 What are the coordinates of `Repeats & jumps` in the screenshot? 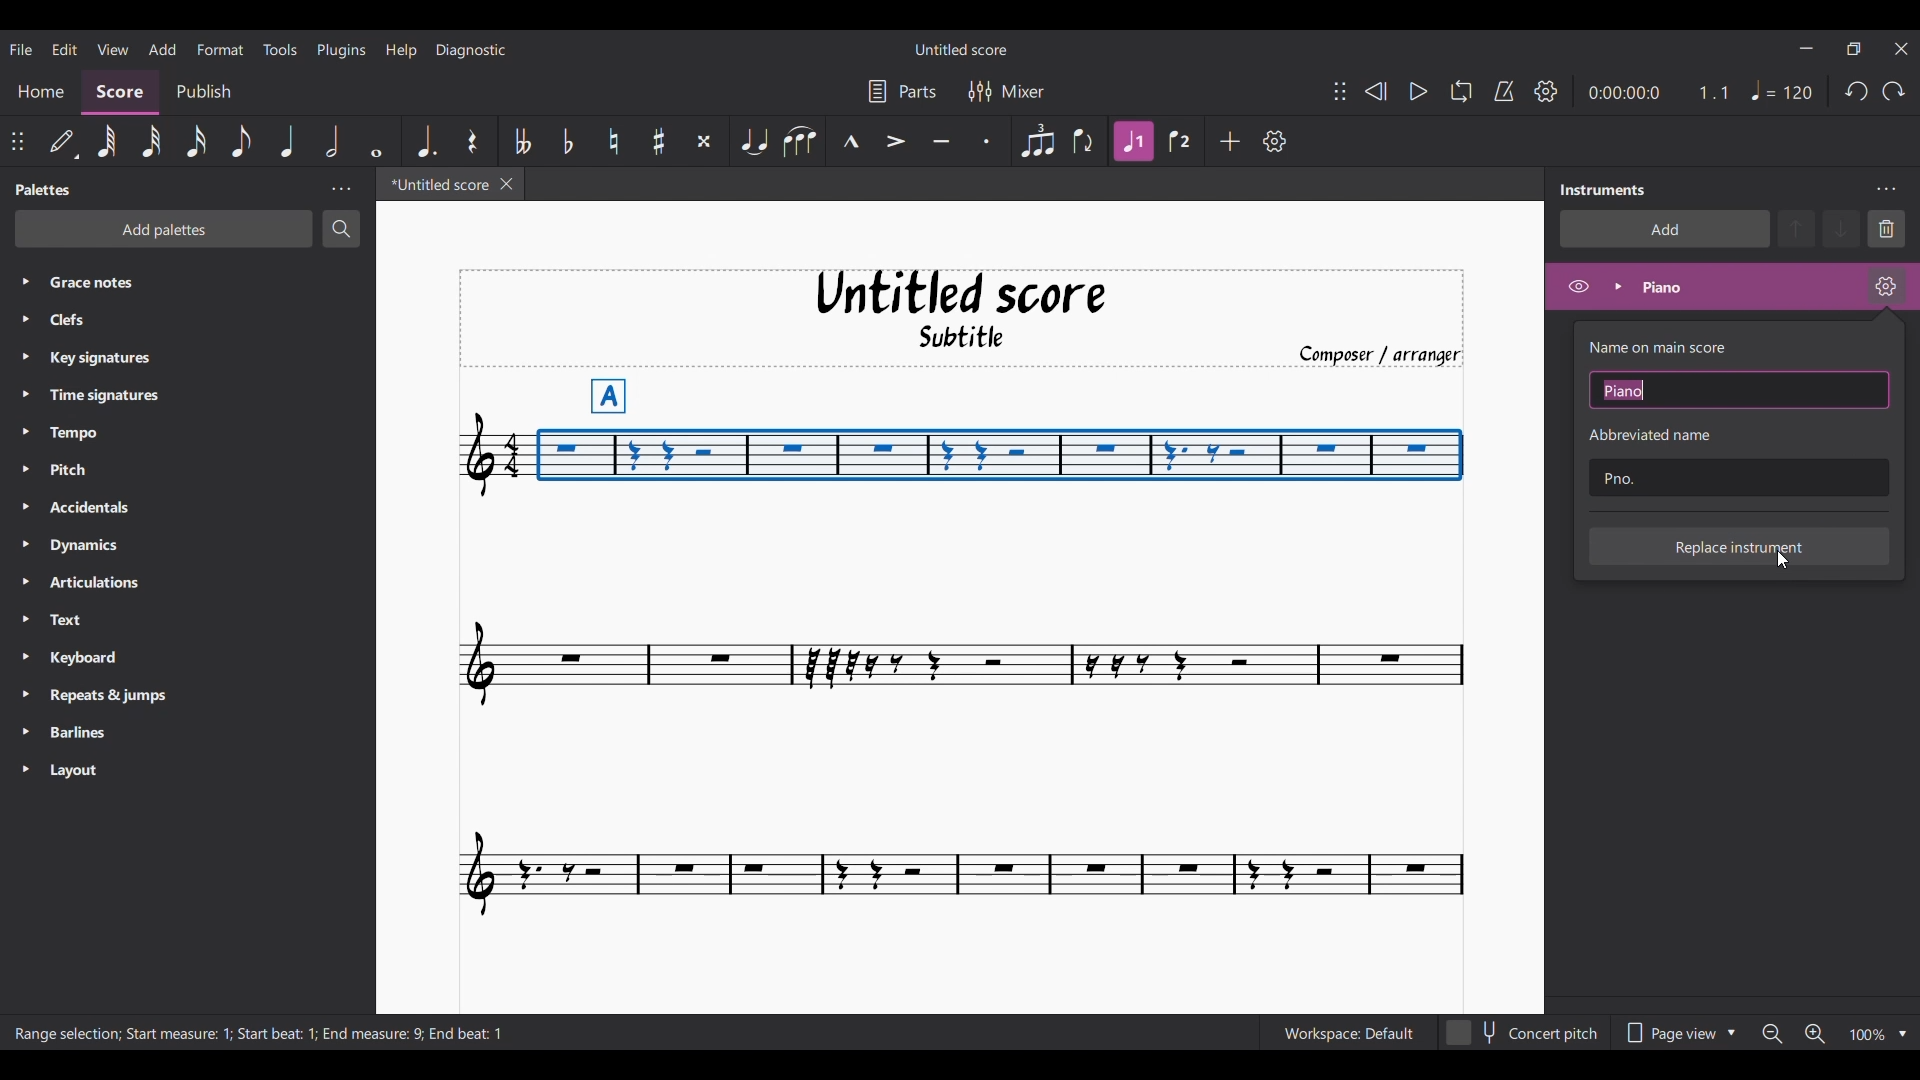 It's located at (118, 695).